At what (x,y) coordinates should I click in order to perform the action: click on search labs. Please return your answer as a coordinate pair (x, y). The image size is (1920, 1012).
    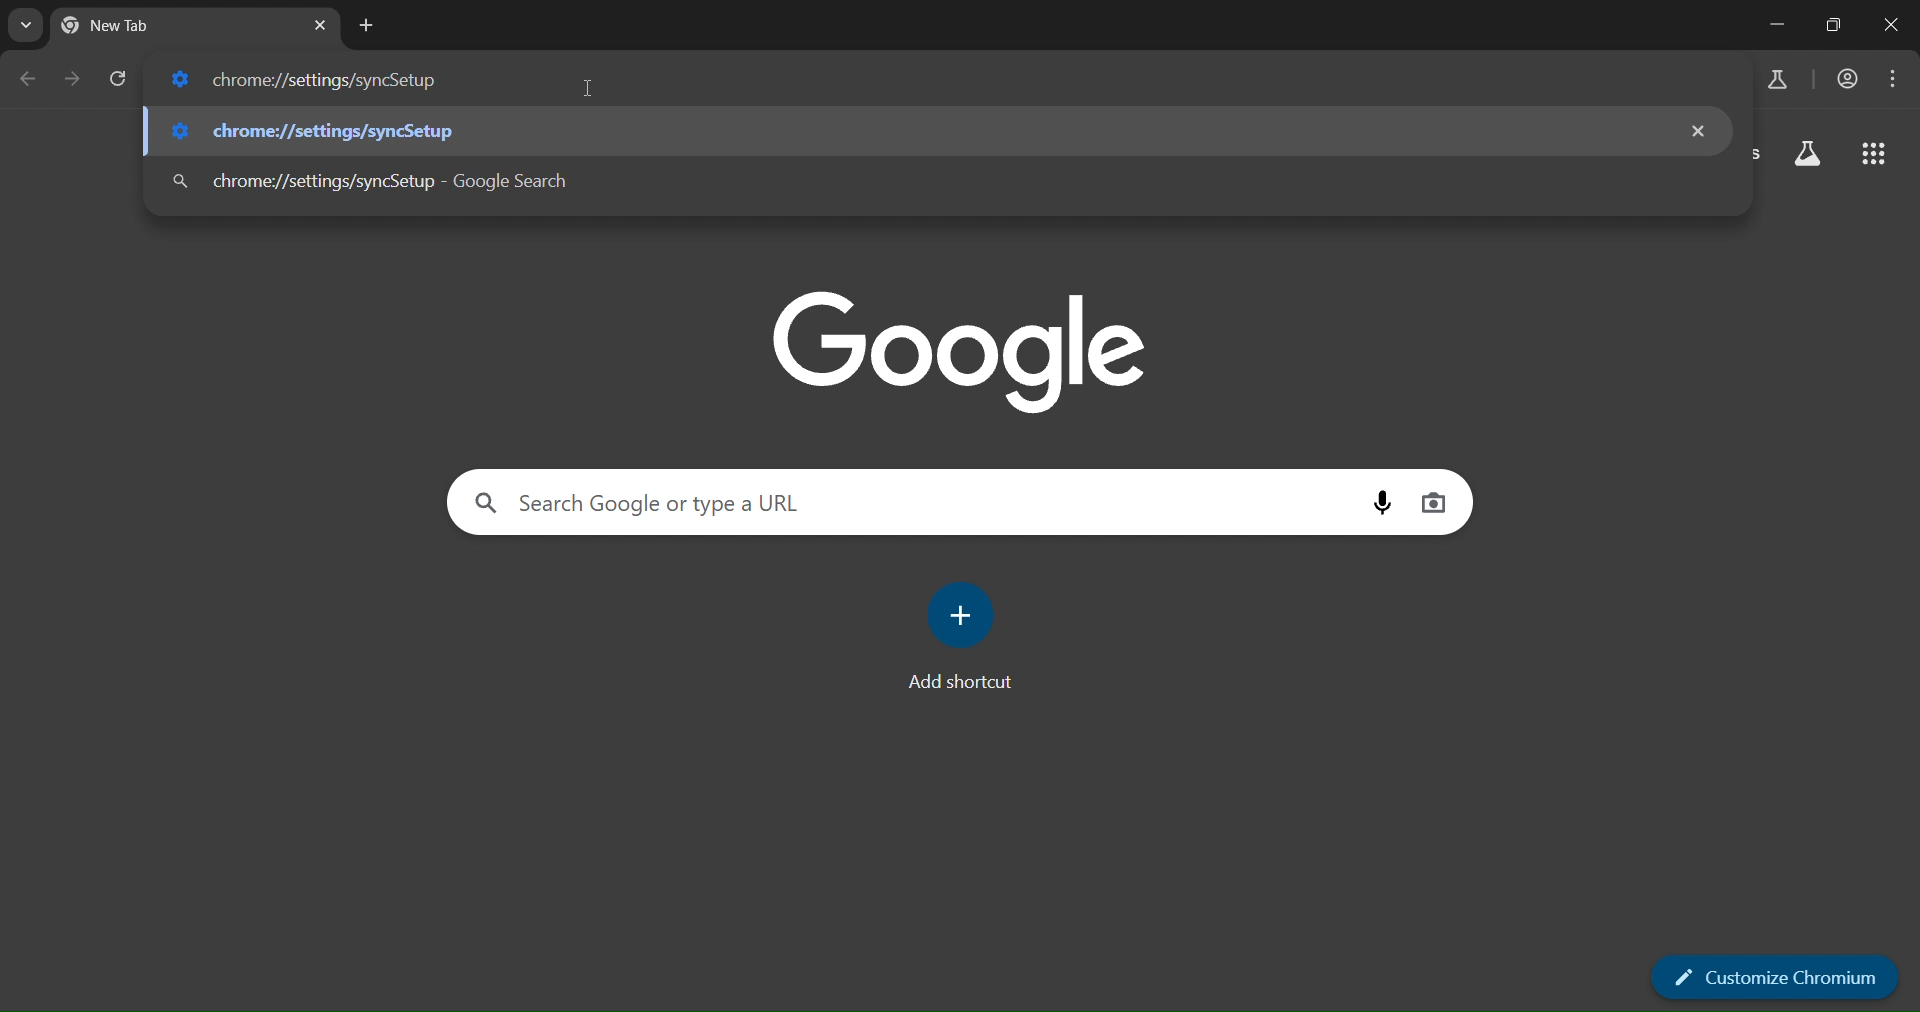
    Looking at the image, I should click on (1777, 80).